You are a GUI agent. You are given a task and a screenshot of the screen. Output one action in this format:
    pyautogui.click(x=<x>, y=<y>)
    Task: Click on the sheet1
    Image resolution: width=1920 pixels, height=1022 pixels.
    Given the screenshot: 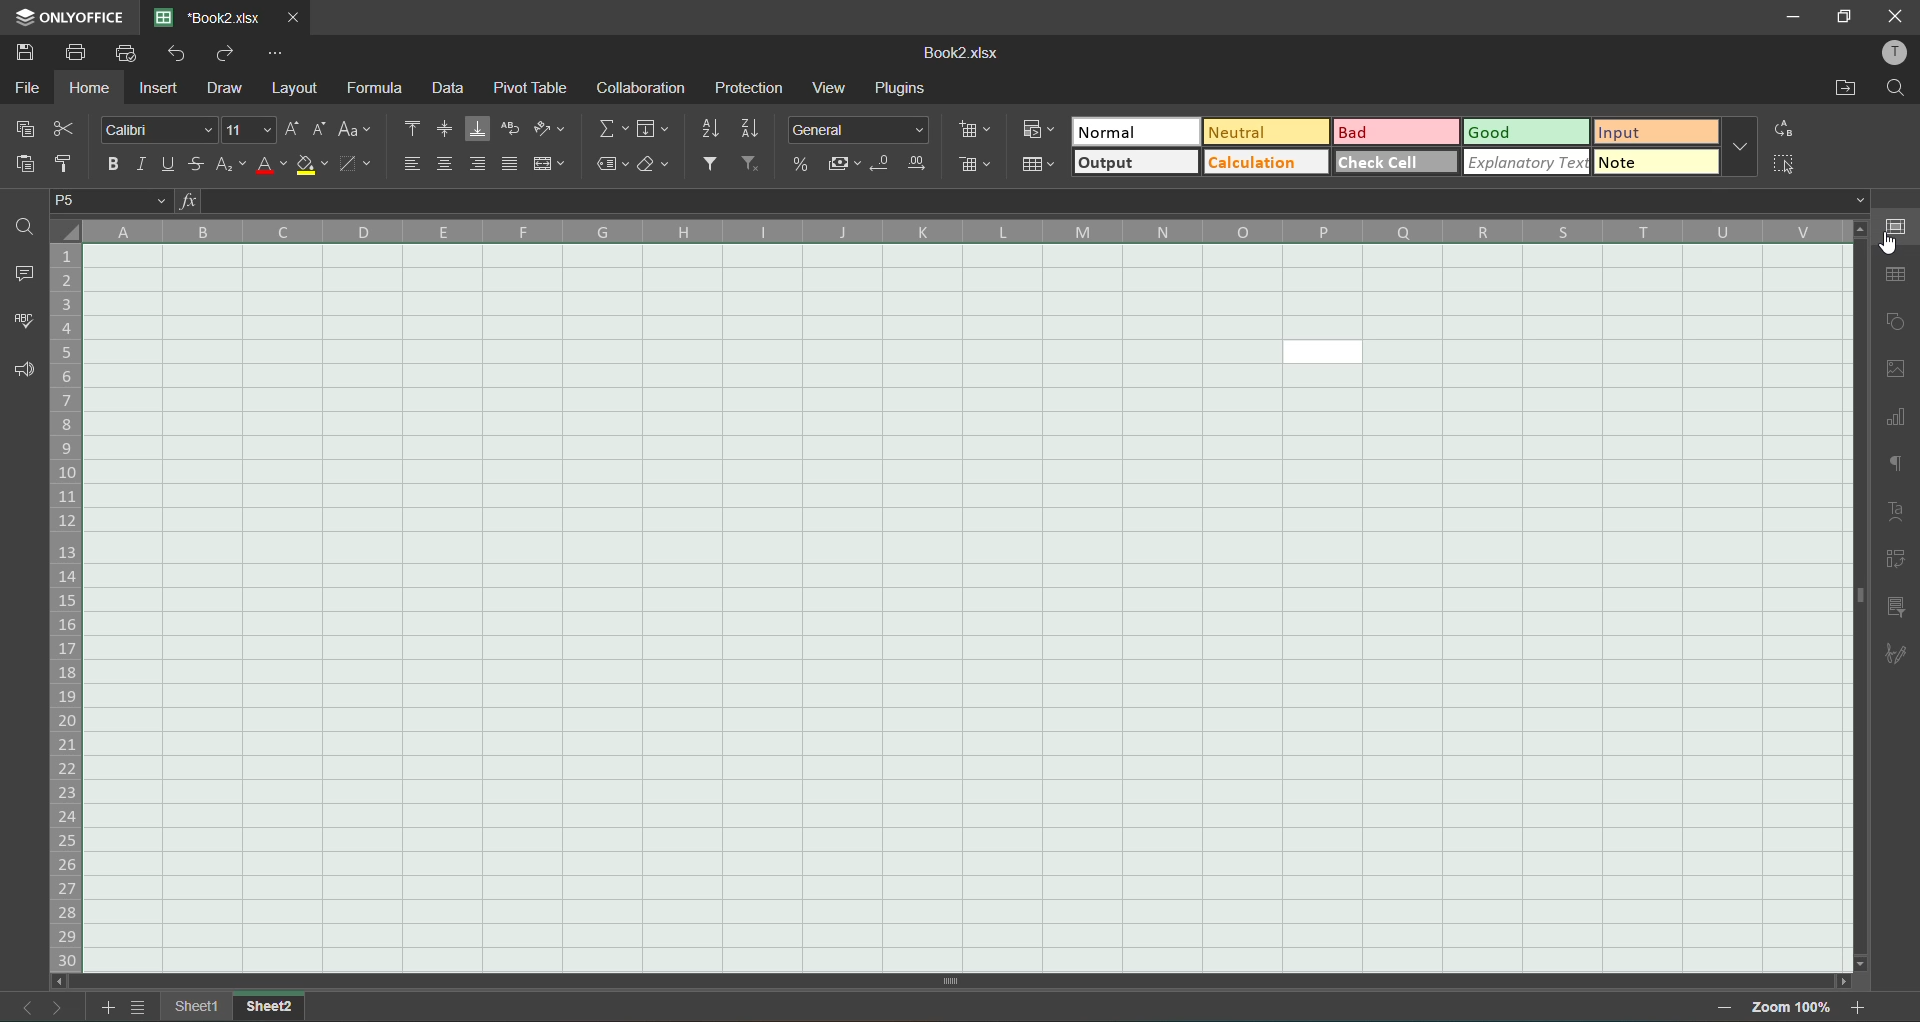 What is the action you would take?
    pyautogui.click(x=194, y=1005)
    